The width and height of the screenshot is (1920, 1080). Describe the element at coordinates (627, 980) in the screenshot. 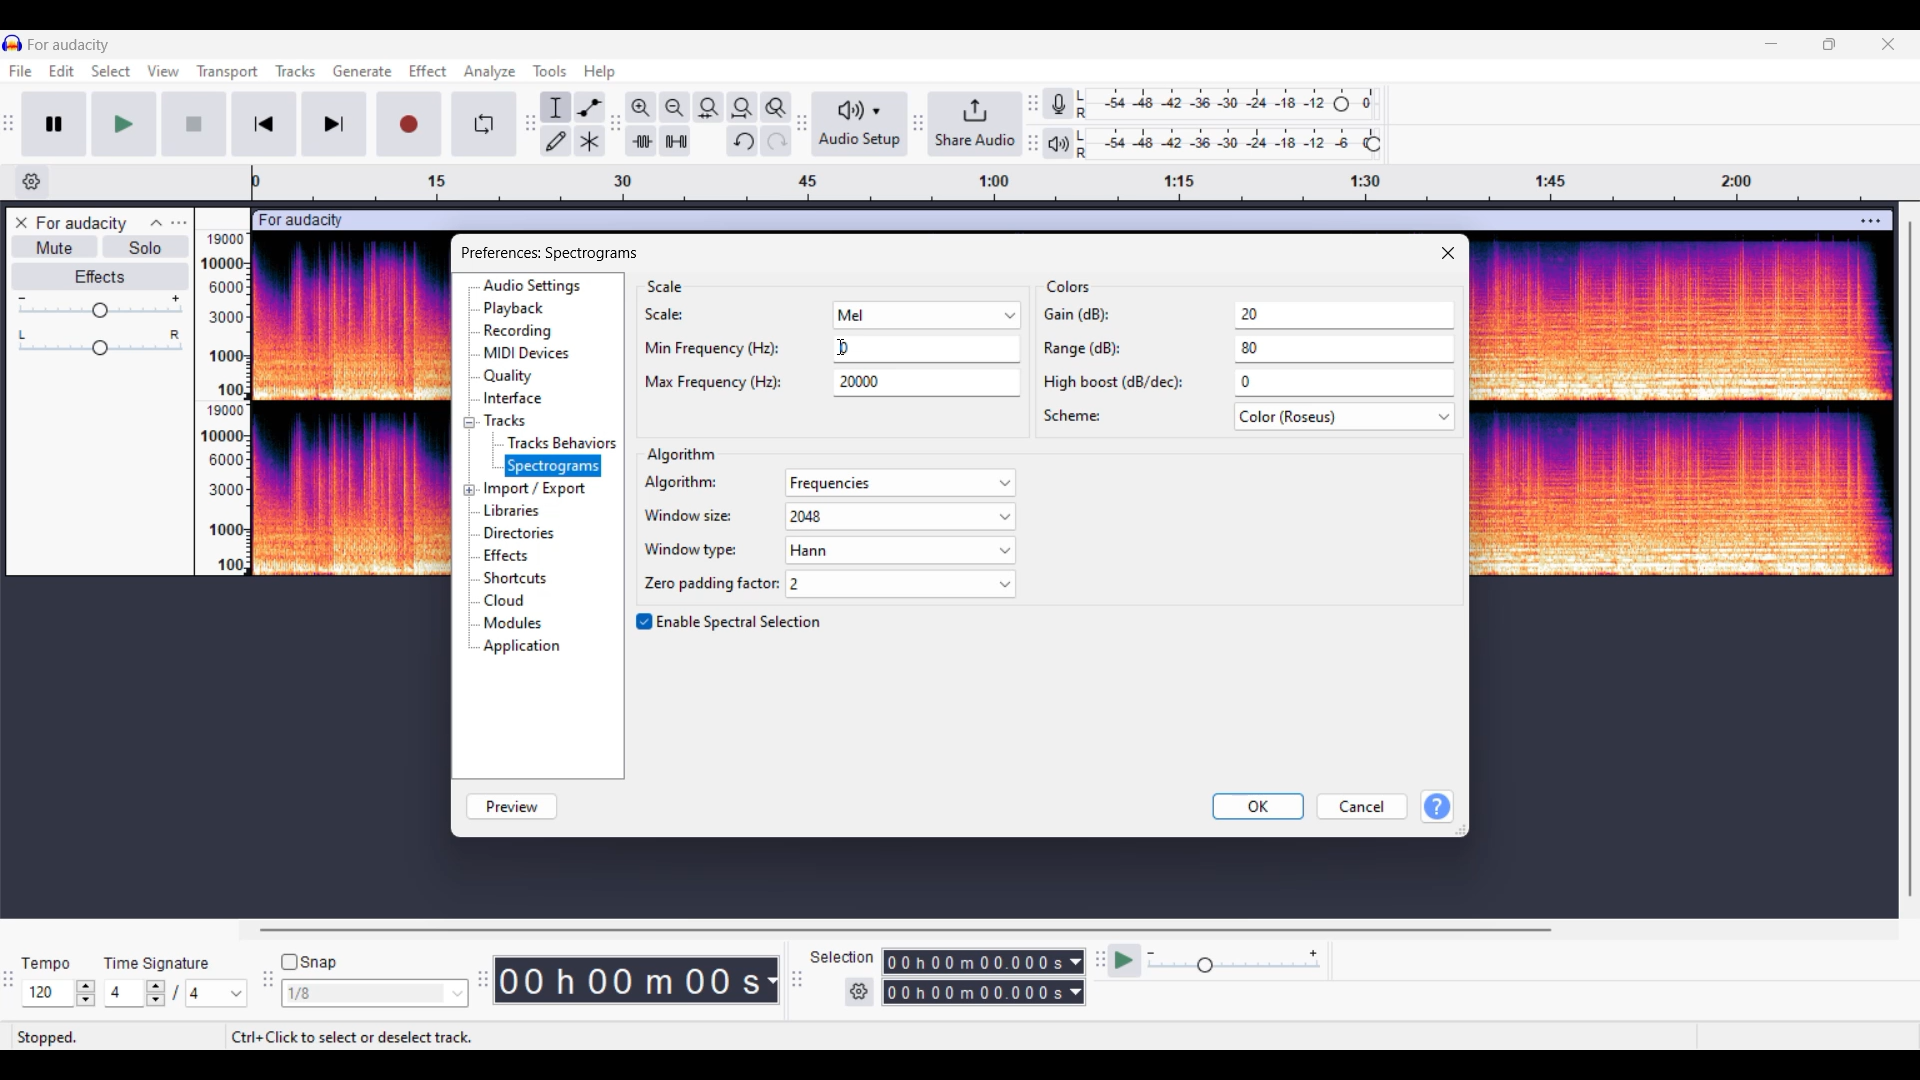

I see `Current duration of track` at that location.